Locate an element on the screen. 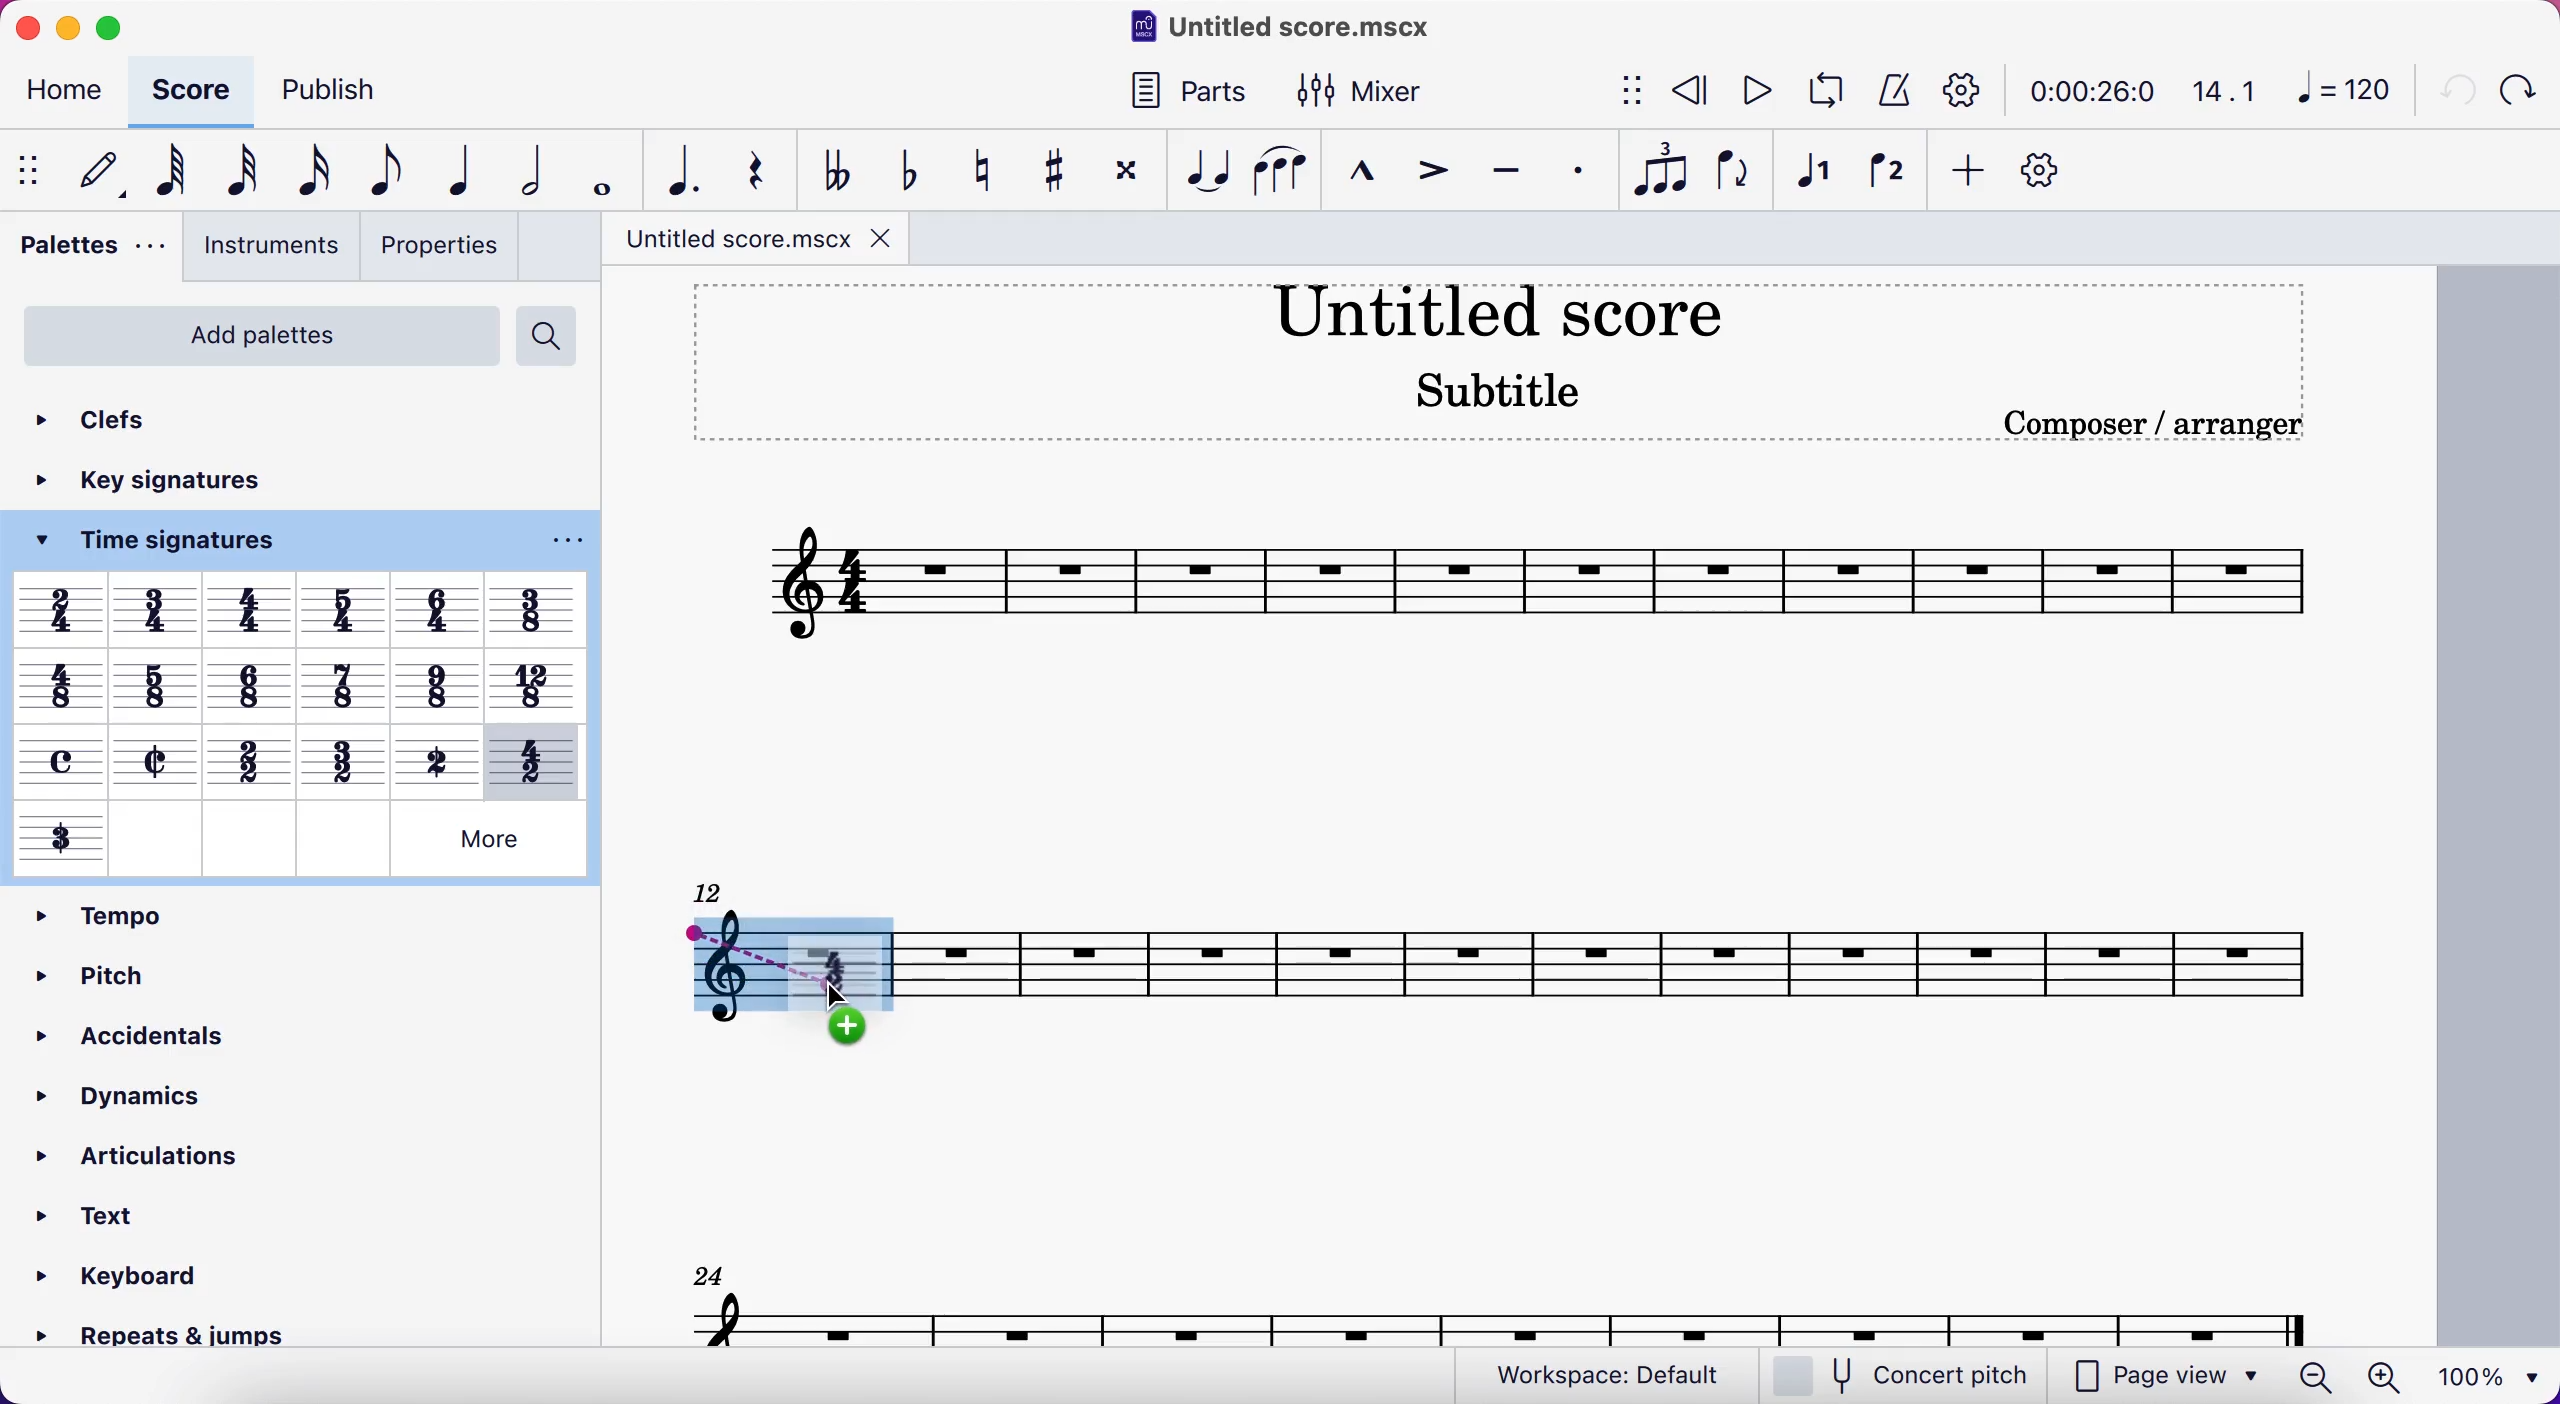 This screenshot has width=2560, height=1404. marcato is located at coordinates (1357, 166).